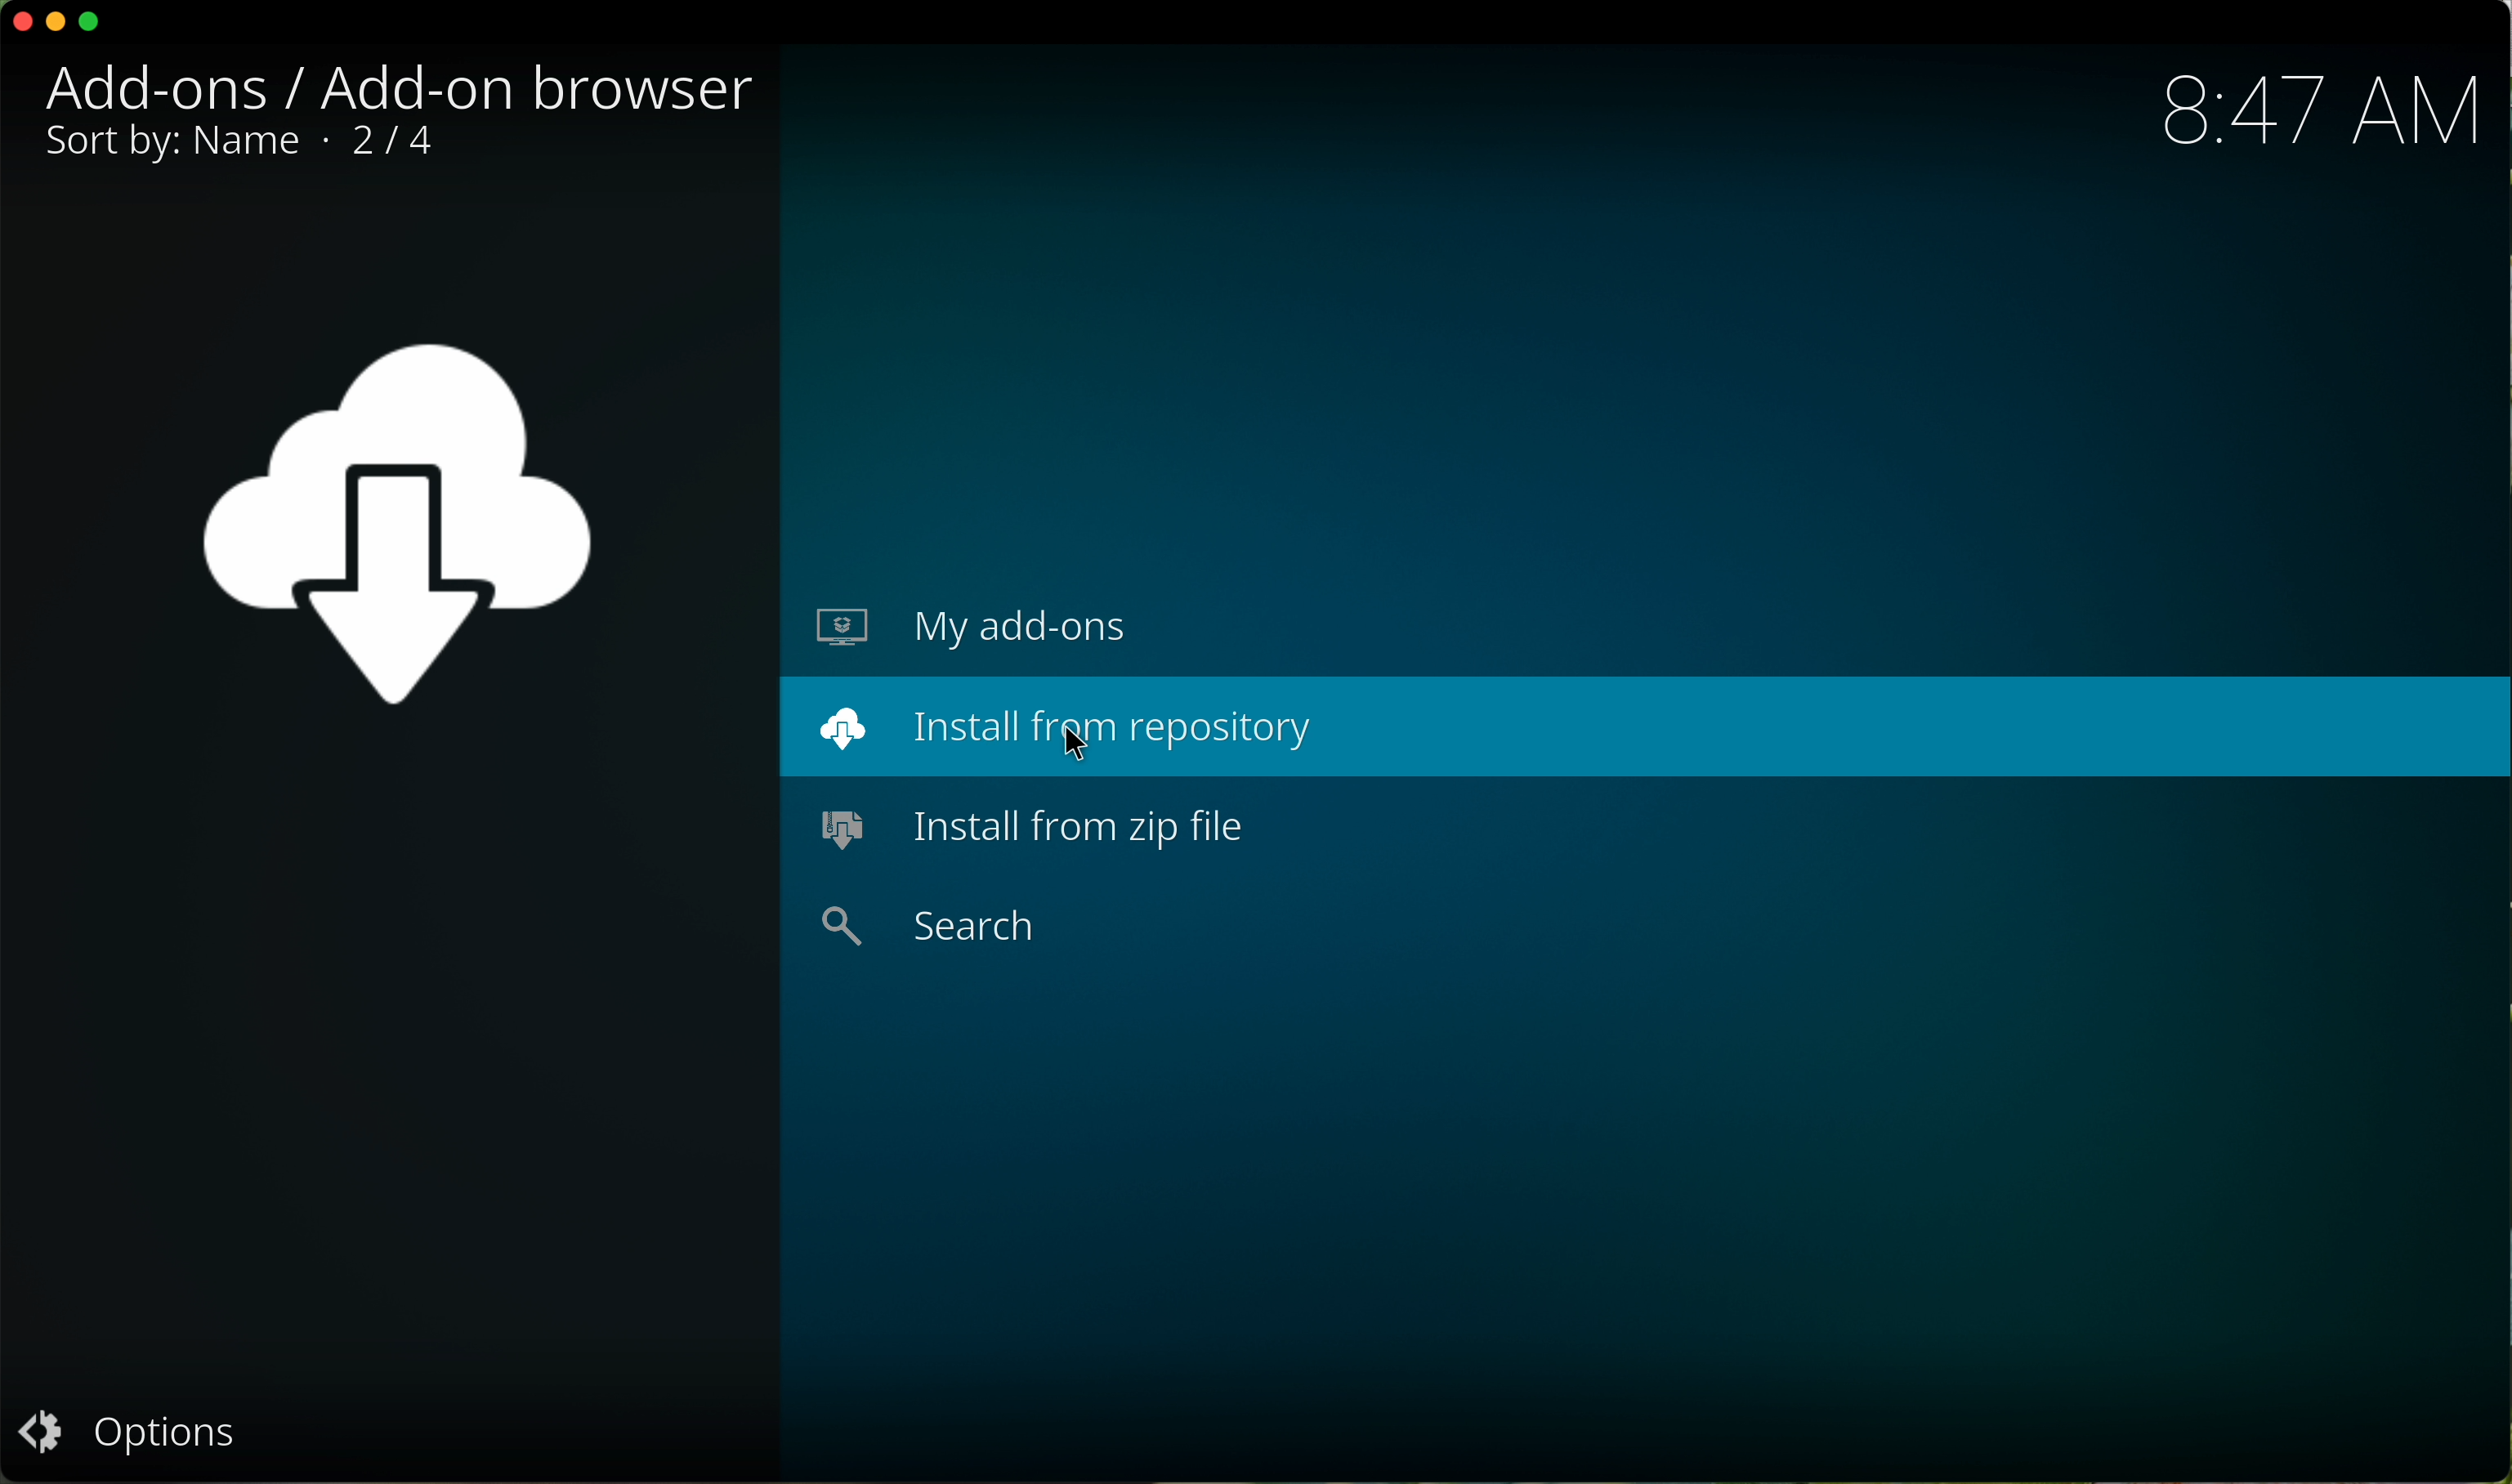 The height and width of the screenshot is (1484, 2512). Describe the element at coordinates (2317, 110) in the screenshot. I see `hour` at that location.